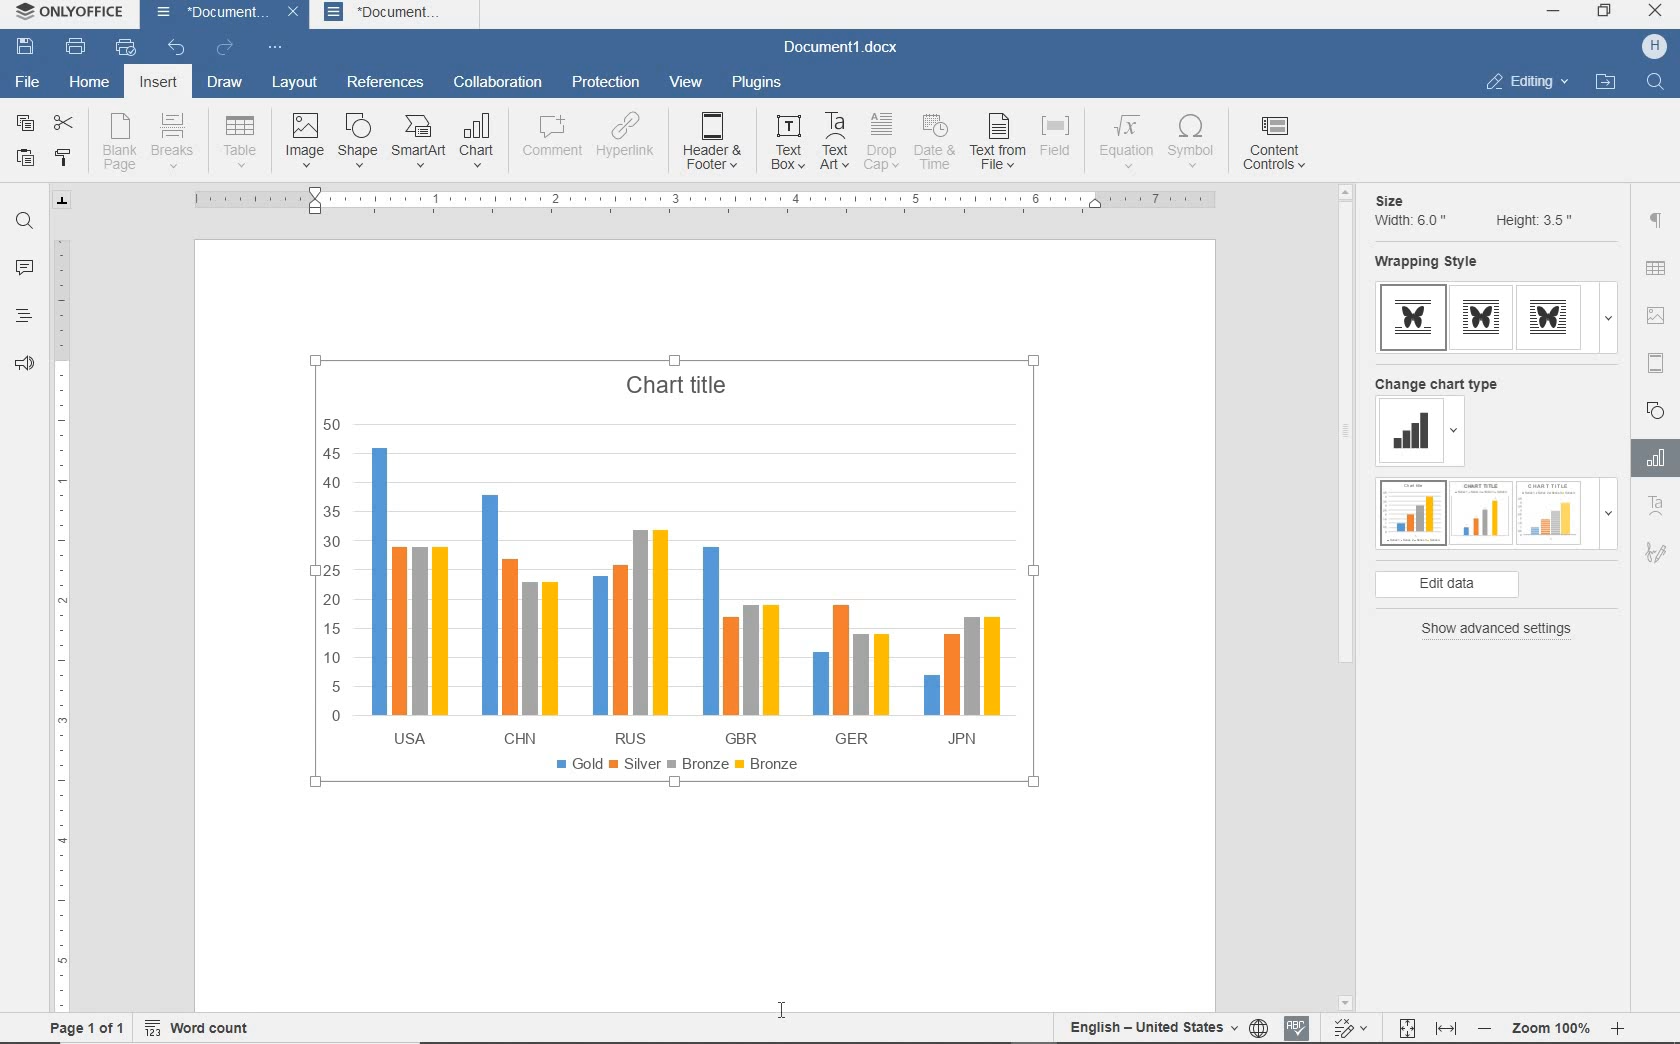  What do you see at coordinates (1432, 263) in the screenshot?
I see `wrapping style` at bounding box center [1432, 263].